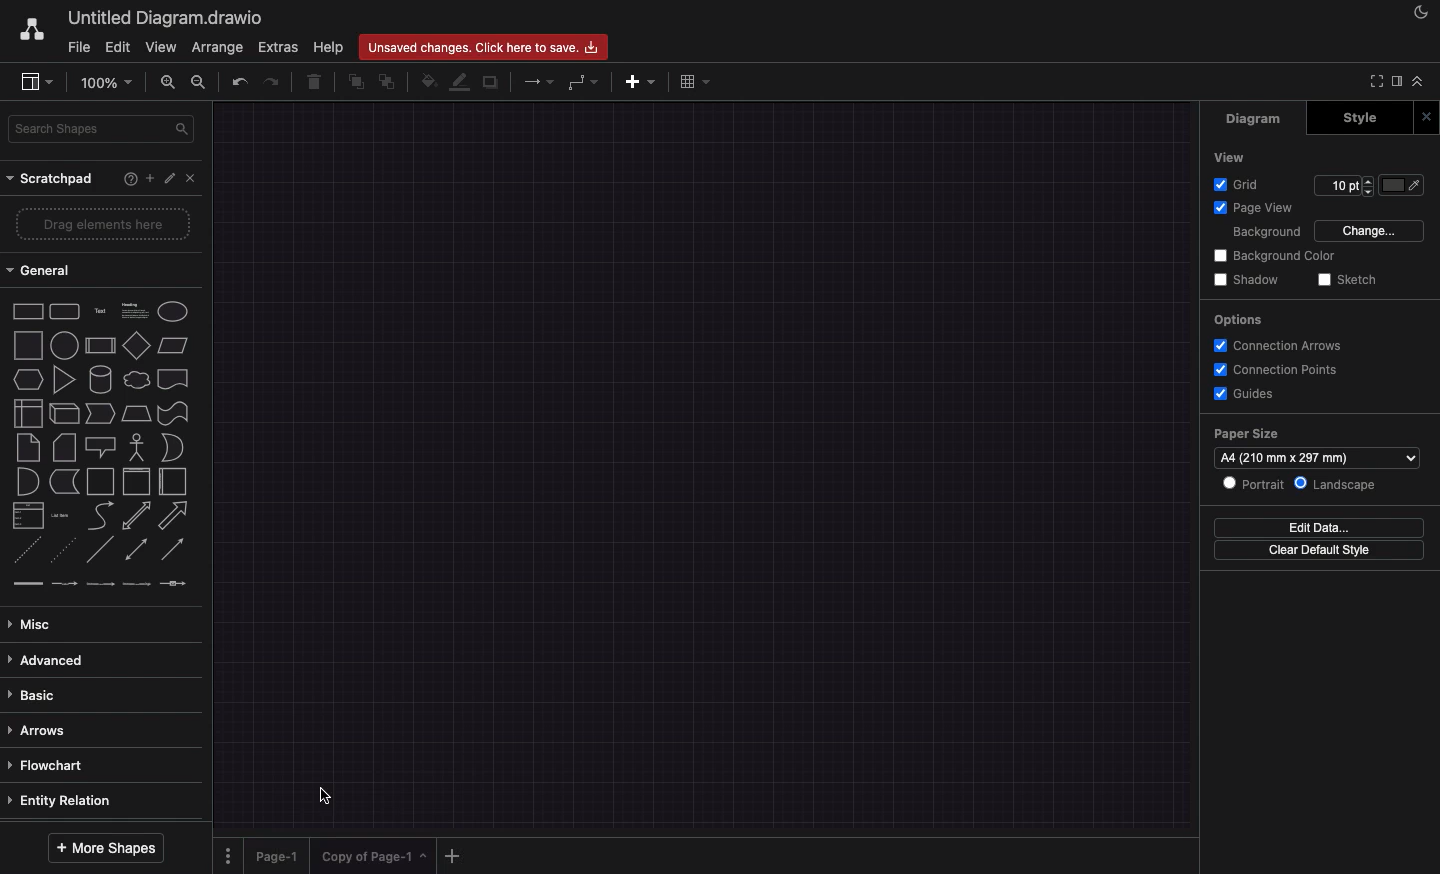  Describe the element at coordinates (276, 855) in the screenshot. I see `page 1` at that location.